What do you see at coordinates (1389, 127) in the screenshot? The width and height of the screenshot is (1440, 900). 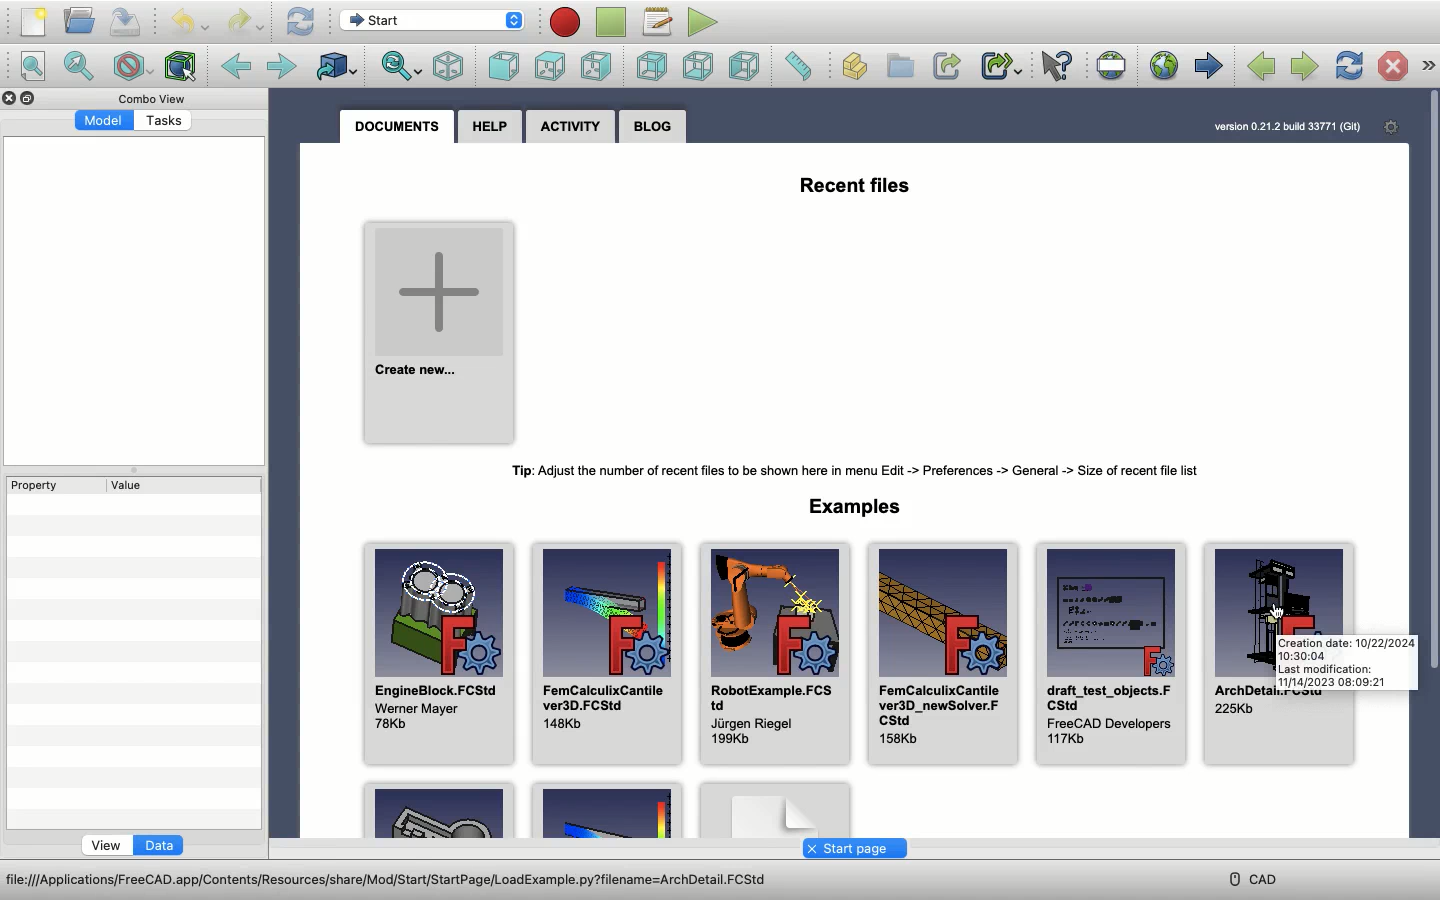 I see `Open start page preferences` at bounding box center [1389, 127].